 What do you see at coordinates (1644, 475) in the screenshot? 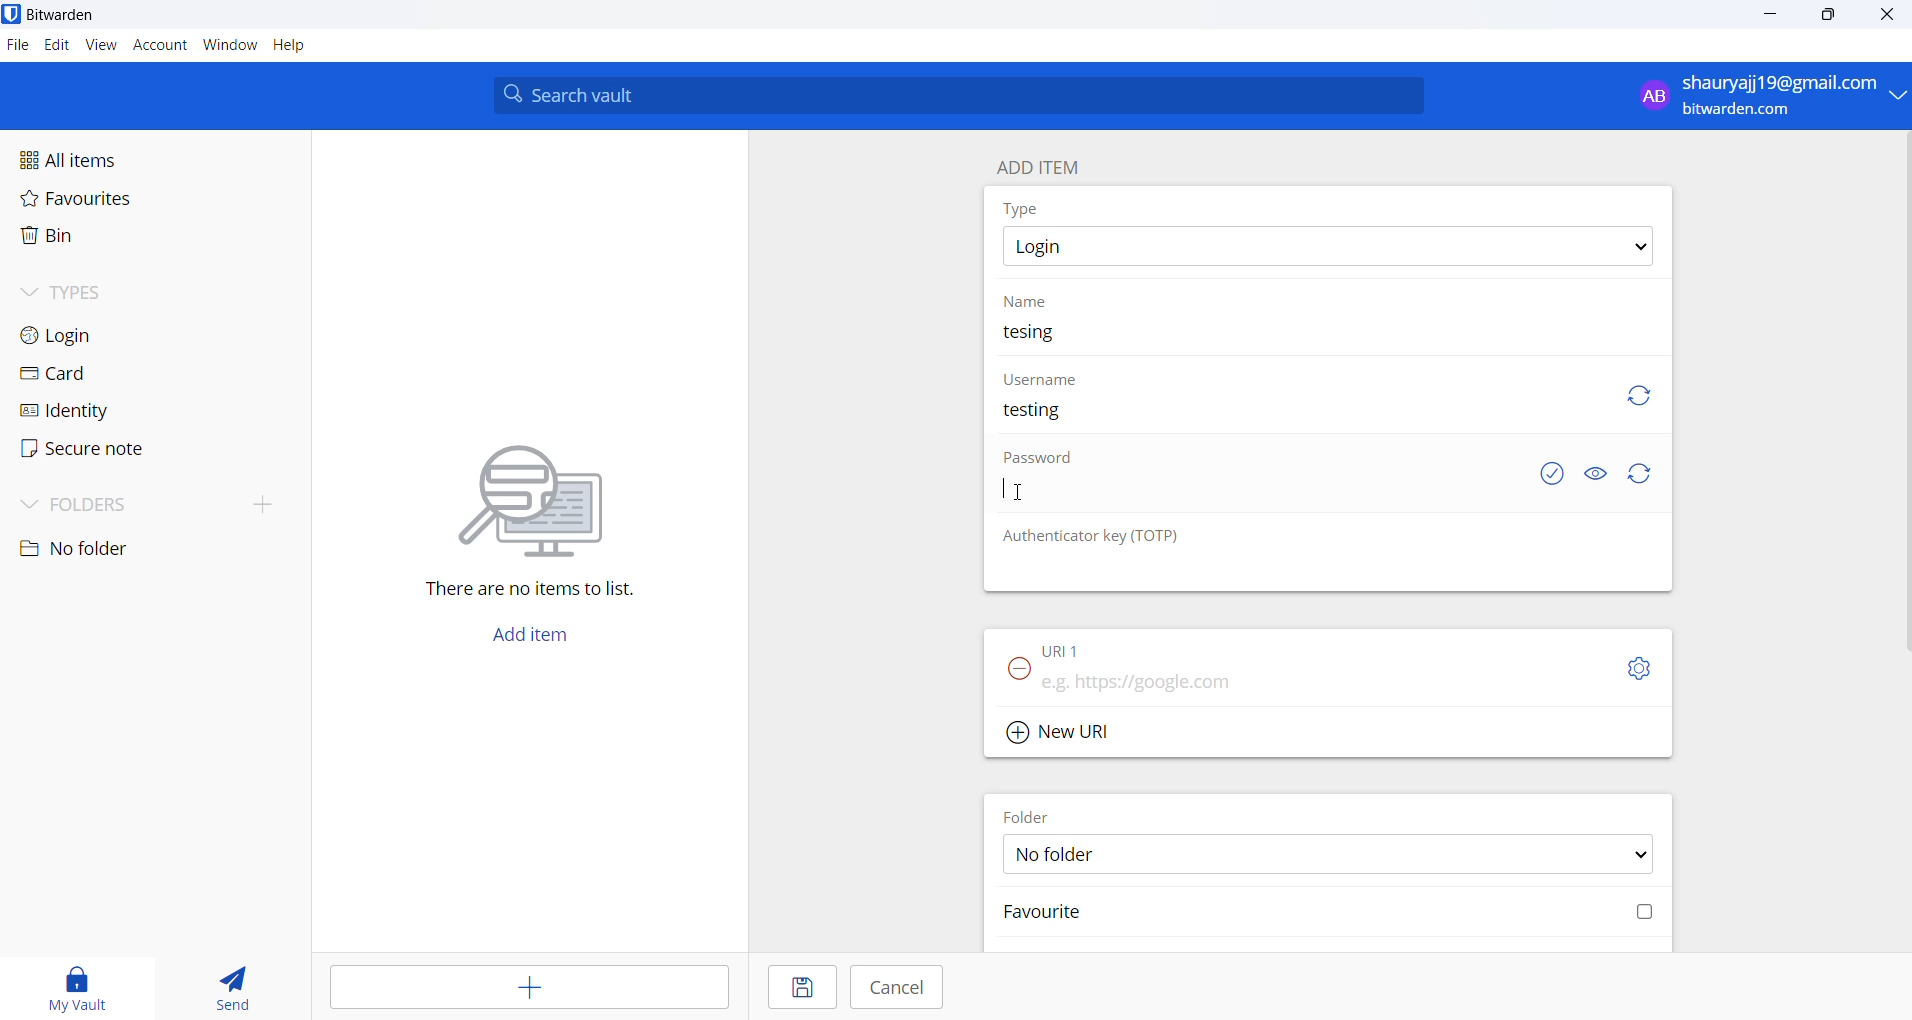
I see `generate password` at bounding box center [1644, 475].